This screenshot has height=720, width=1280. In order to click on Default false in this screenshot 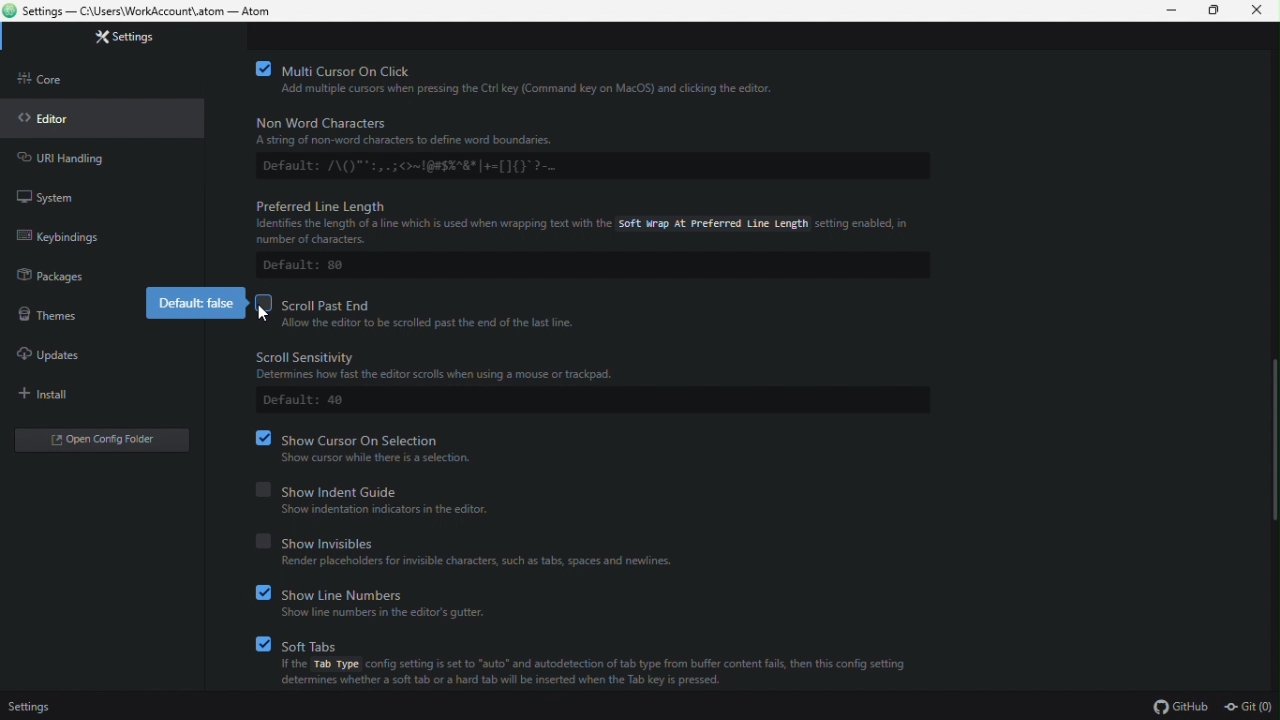, I will do `click(189, 304)`.